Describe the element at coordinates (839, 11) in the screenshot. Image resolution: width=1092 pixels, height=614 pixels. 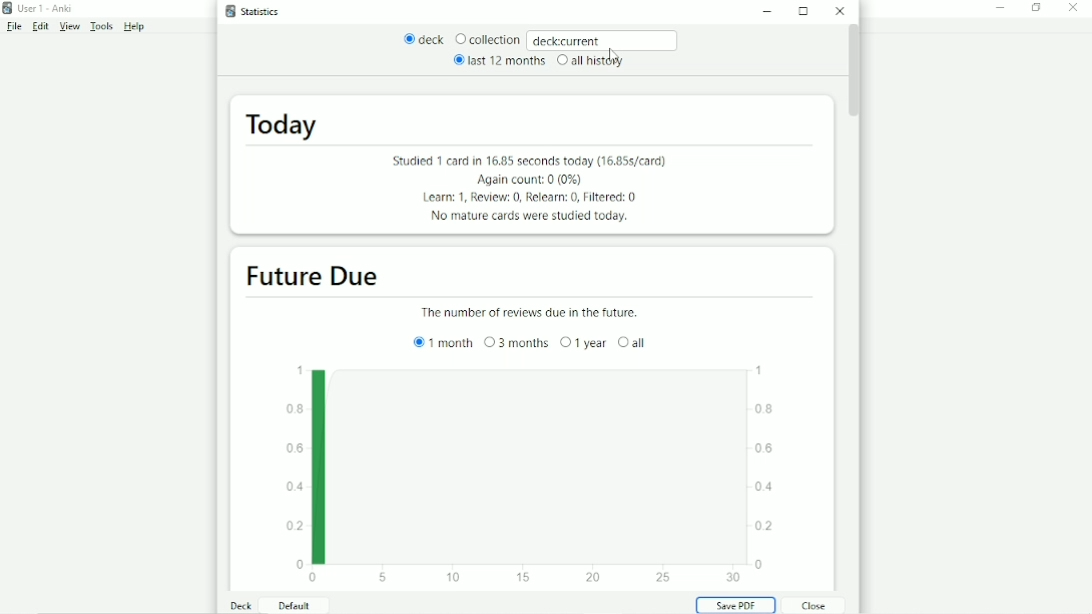
I see `Close` at that location.